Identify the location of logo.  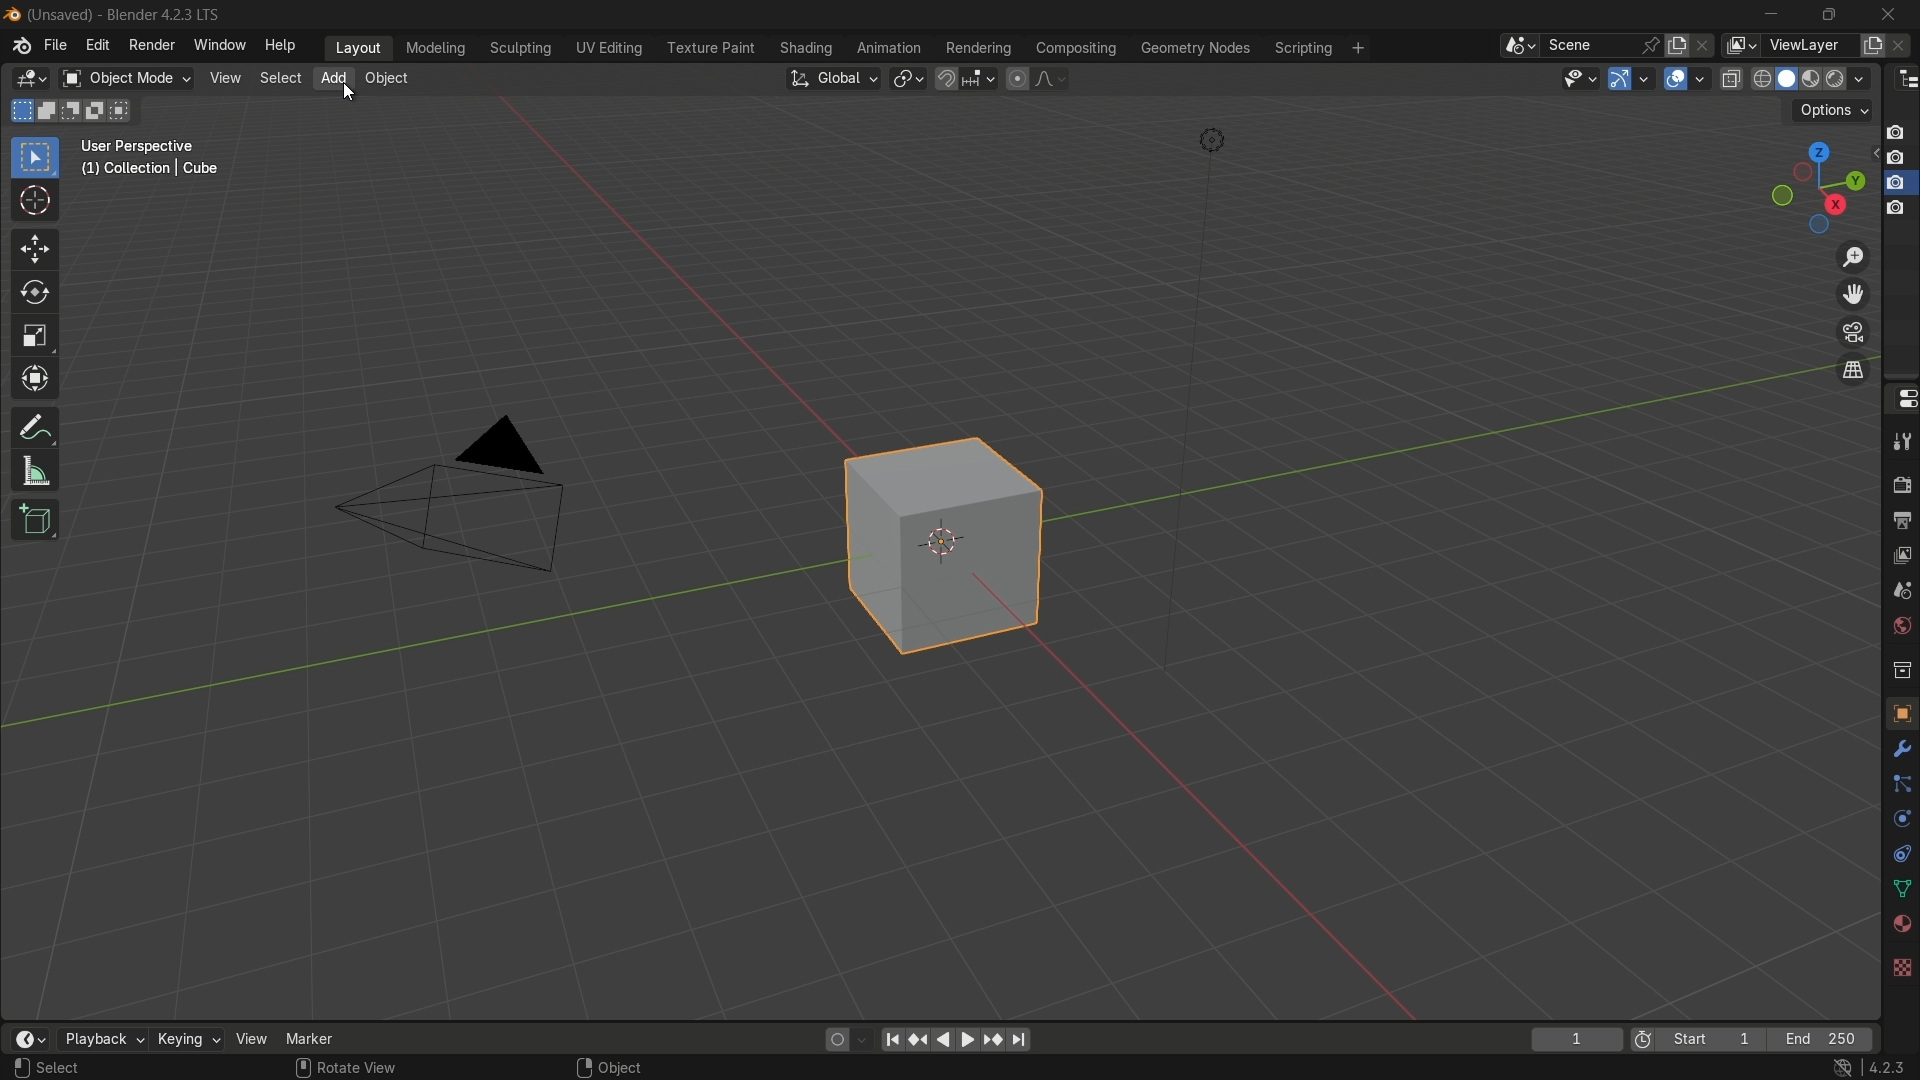
(14, 15).